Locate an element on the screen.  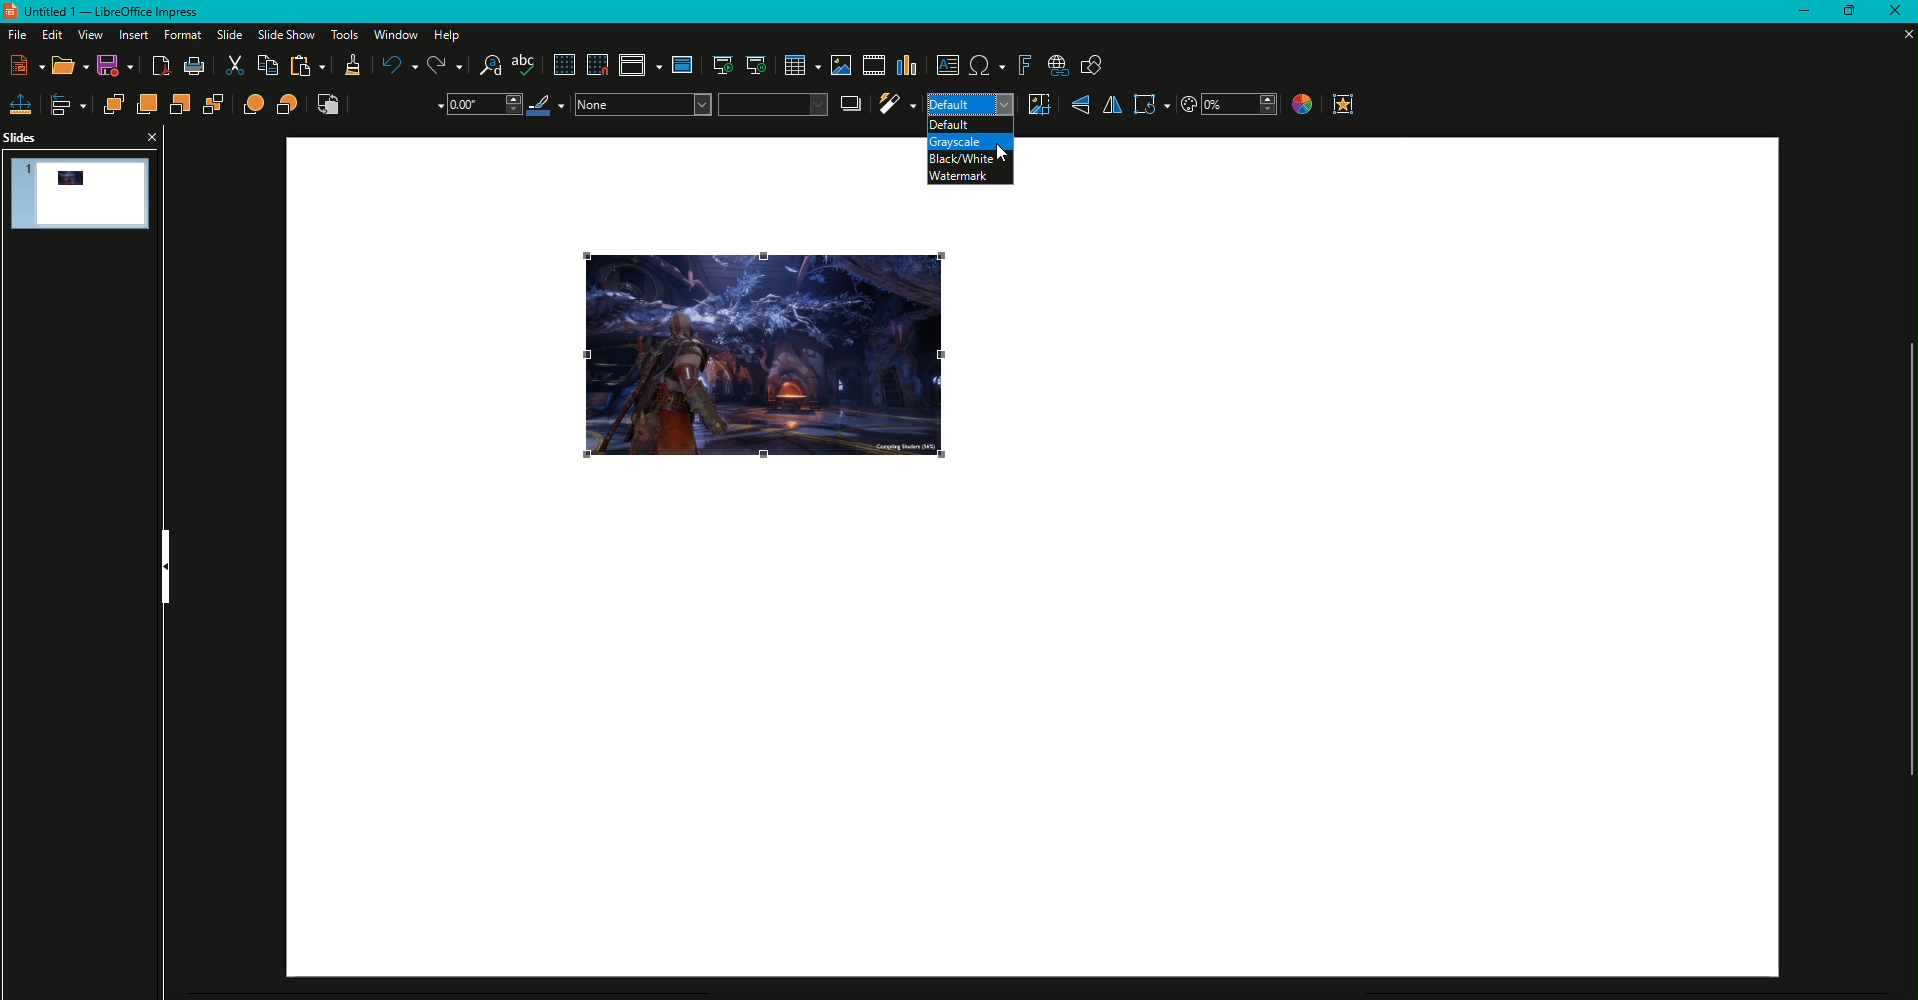
Print is located at coordinates (194, 67).